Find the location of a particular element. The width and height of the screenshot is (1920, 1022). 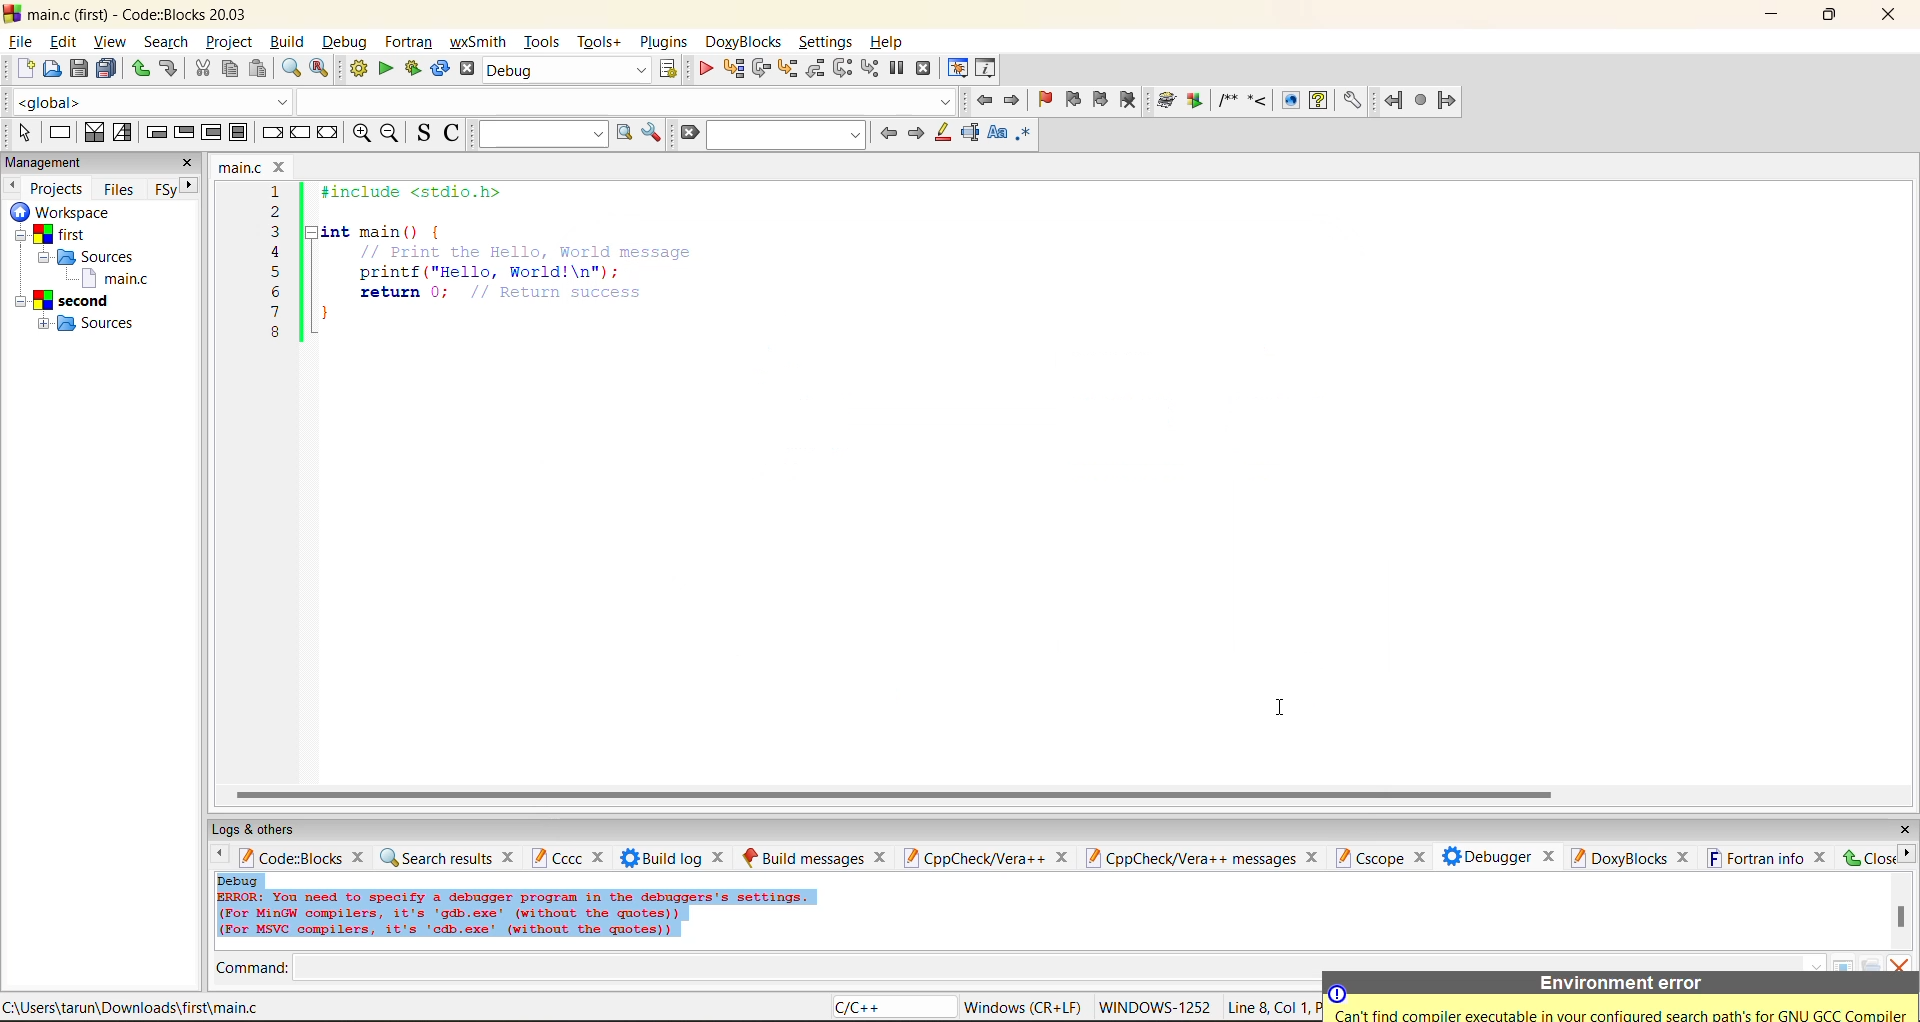

close is located at coordinates (1867, 857).